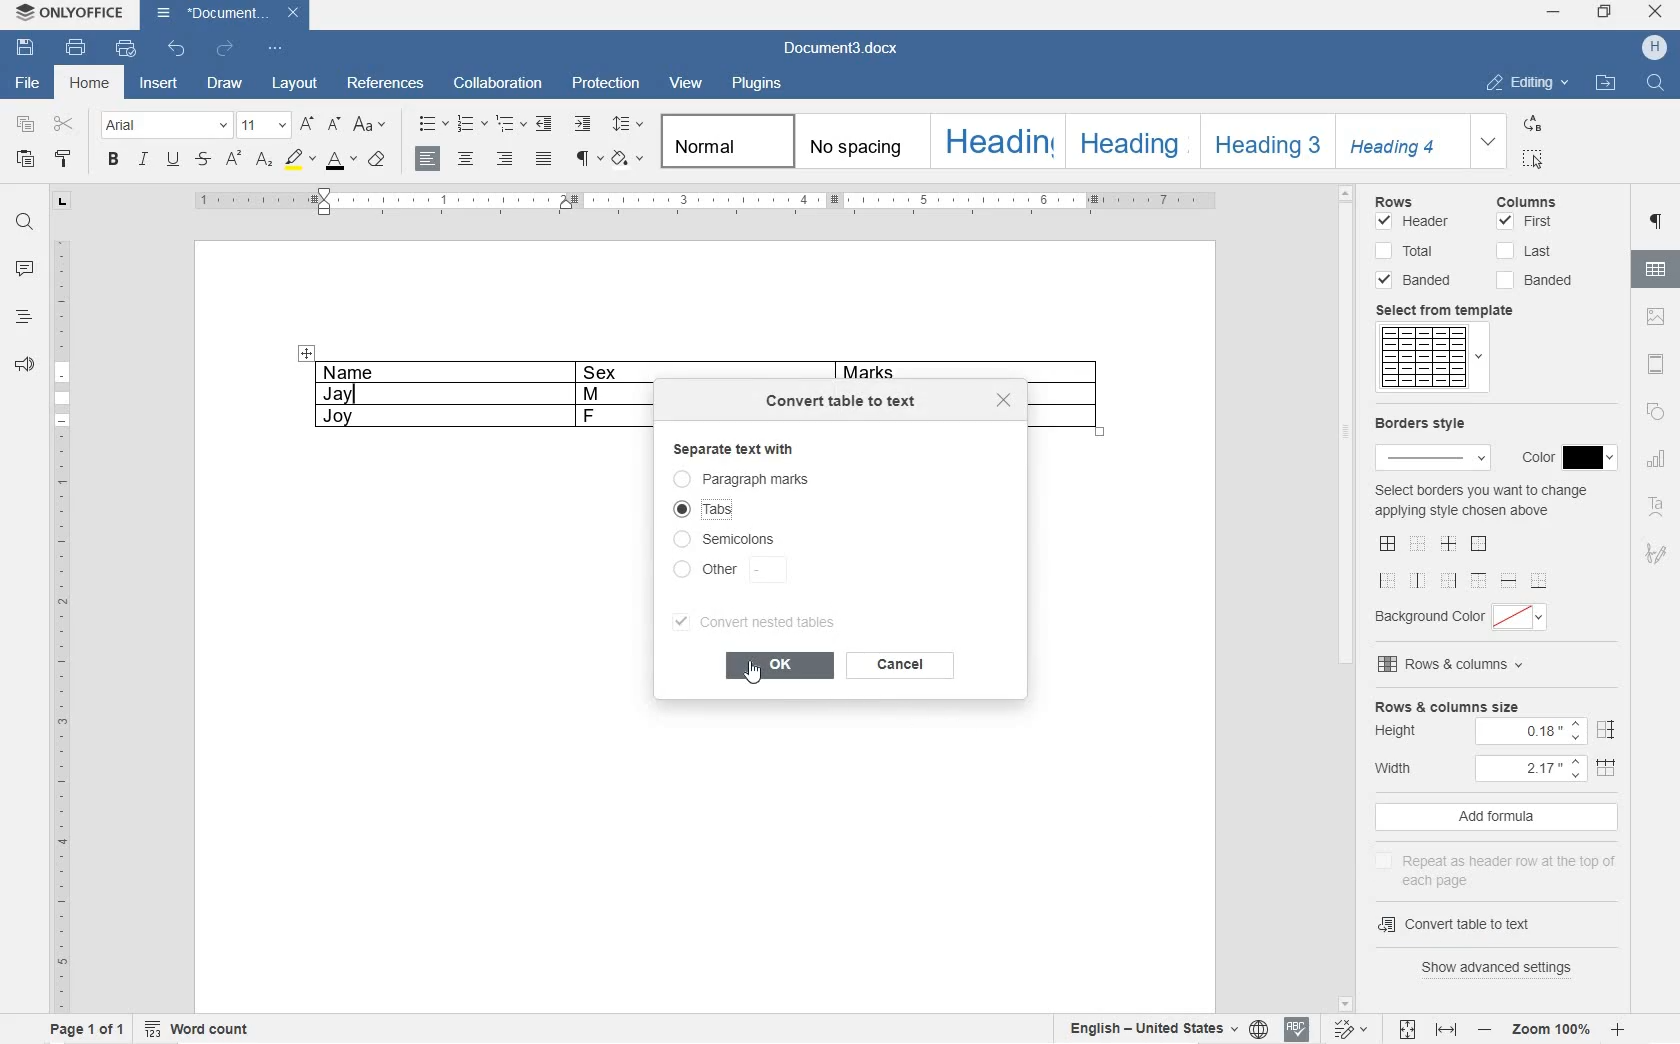 The height and width of the screenshot is (1044, 1680). I want to click on set inner lines only, so click(1447, 544).